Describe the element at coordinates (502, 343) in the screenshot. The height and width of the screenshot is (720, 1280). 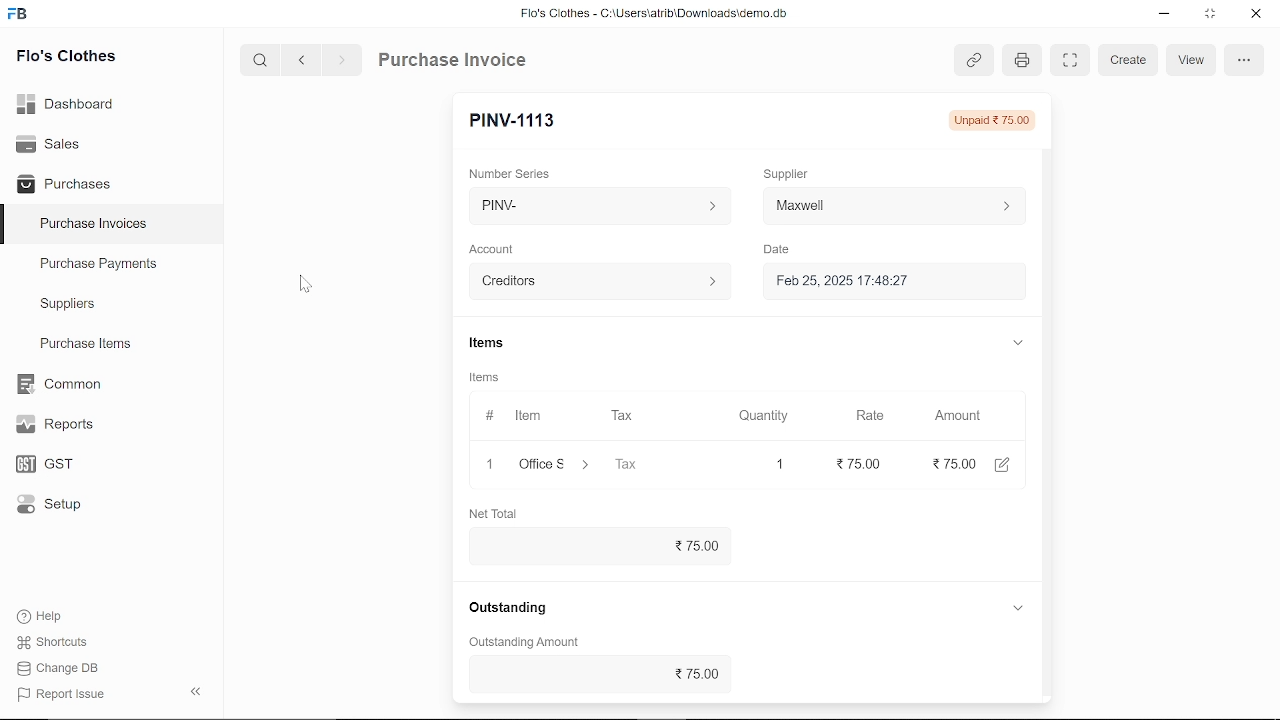
I see `Items` at that location.